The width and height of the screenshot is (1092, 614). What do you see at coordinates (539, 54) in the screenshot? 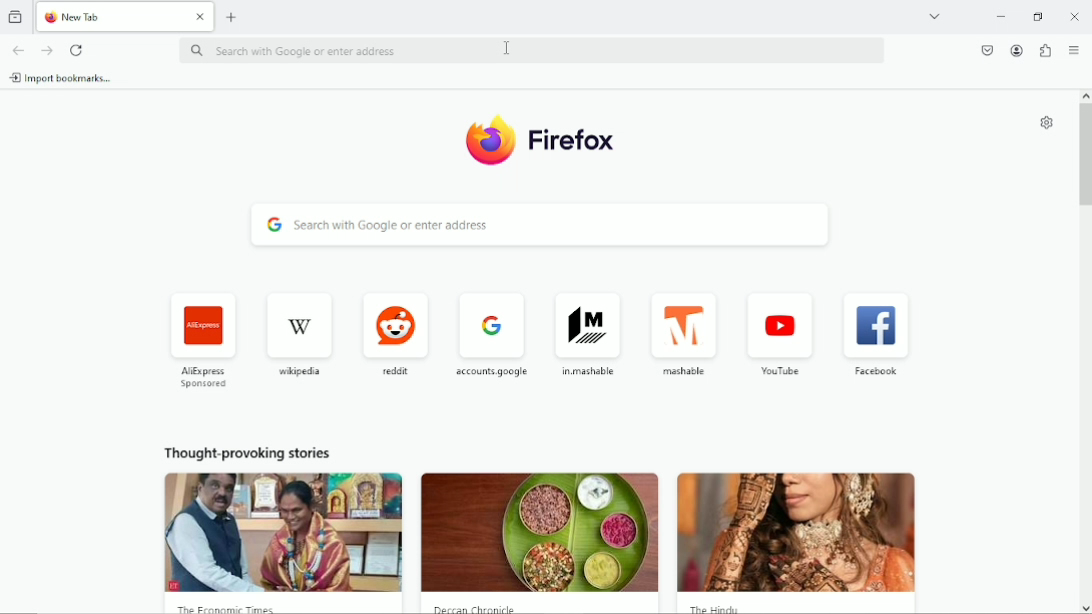
I see `search with google or enter address` at bounding box center [539, 54].